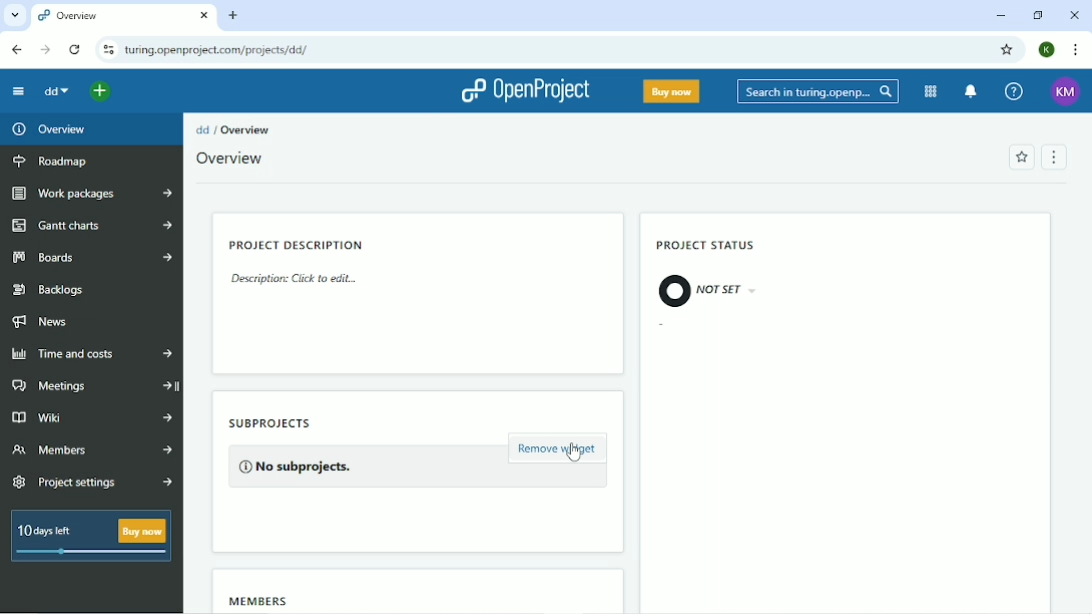 This screenshot has width=1092, height=614. What do you see at coordinates (94, 385) in the screenshot?
I see `Meetings` at bounding box center [94, 385].